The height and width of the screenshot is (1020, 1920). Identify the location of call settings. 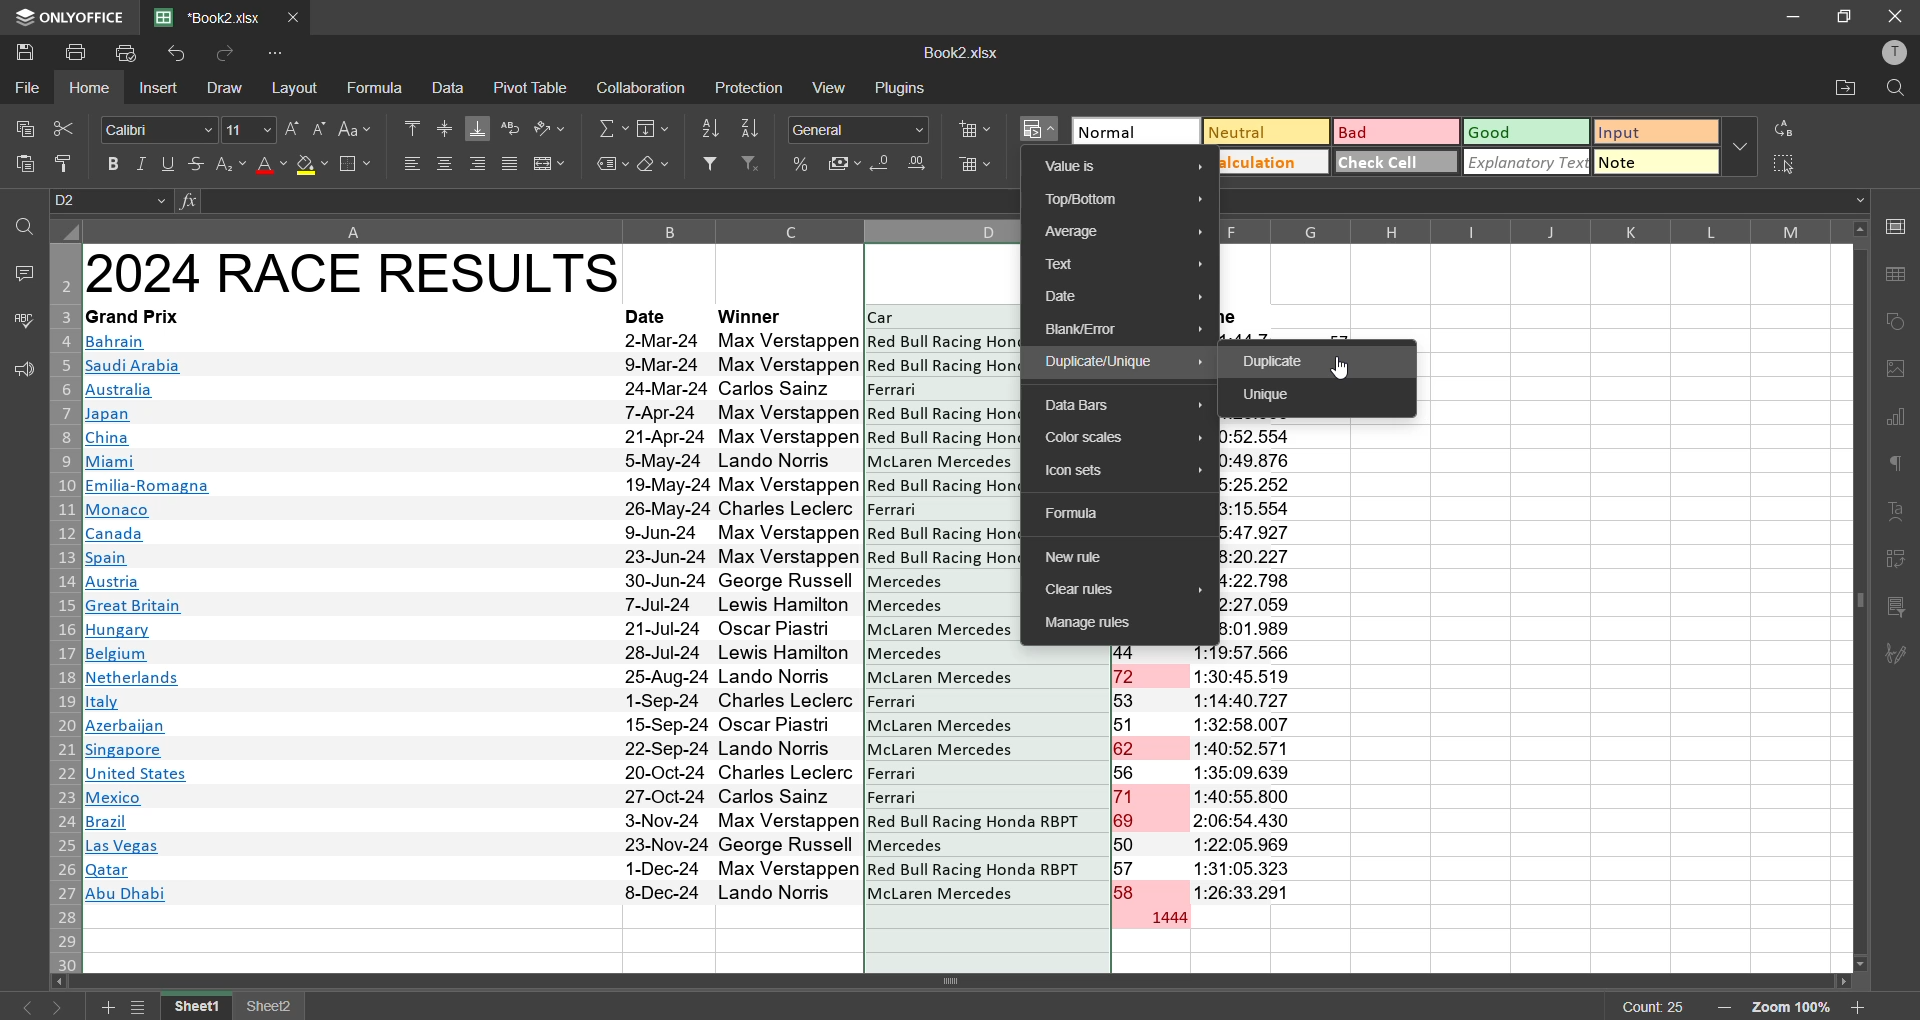
(1898, 231).